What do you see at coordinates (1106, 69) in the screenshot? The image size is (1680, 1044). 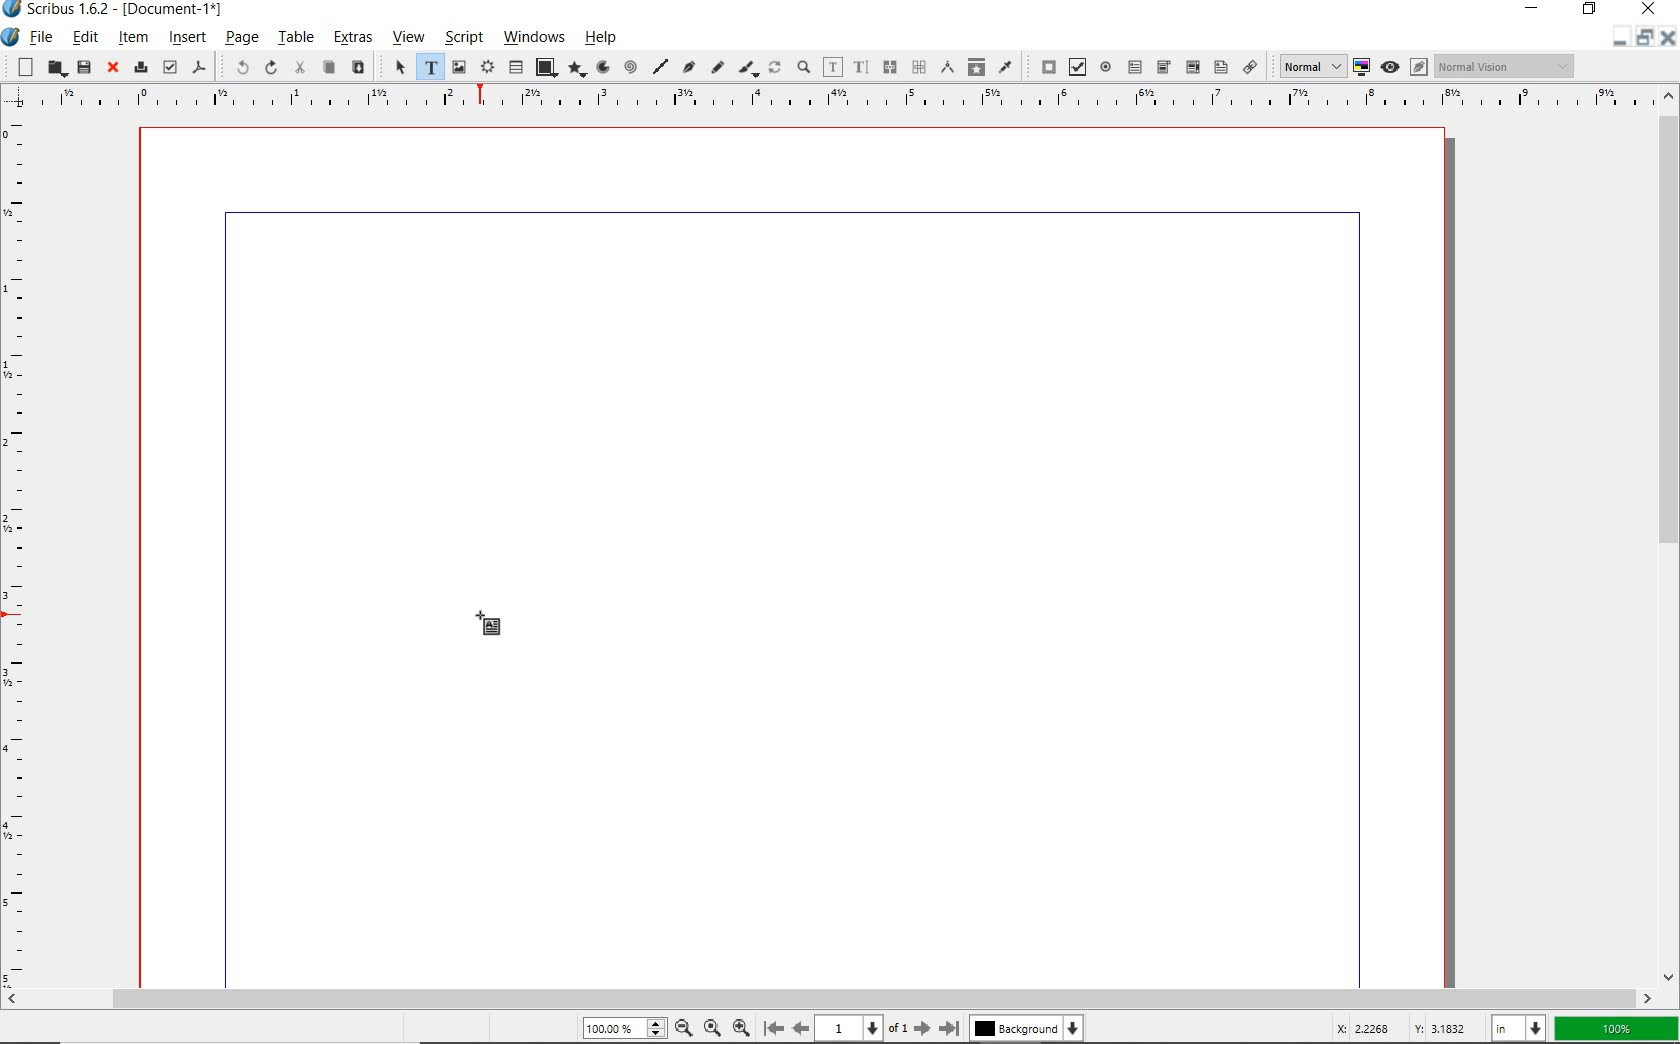 I see `pdf radio button` at bounding box center [1106, 69].